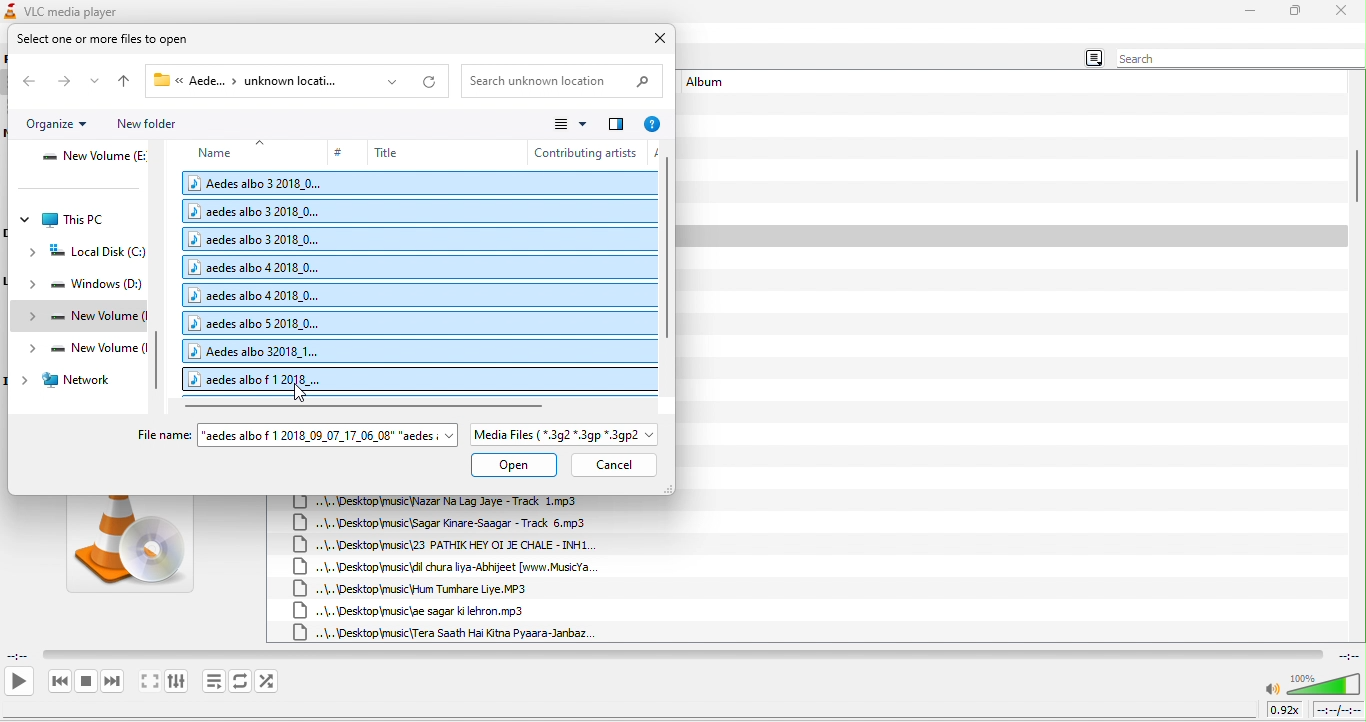 The height and width of the screenshot is (722, 1366). What do you see at coordinates (129, 550) in the screenshot?
I see `vlc media image` at bounding box center [129, 550].